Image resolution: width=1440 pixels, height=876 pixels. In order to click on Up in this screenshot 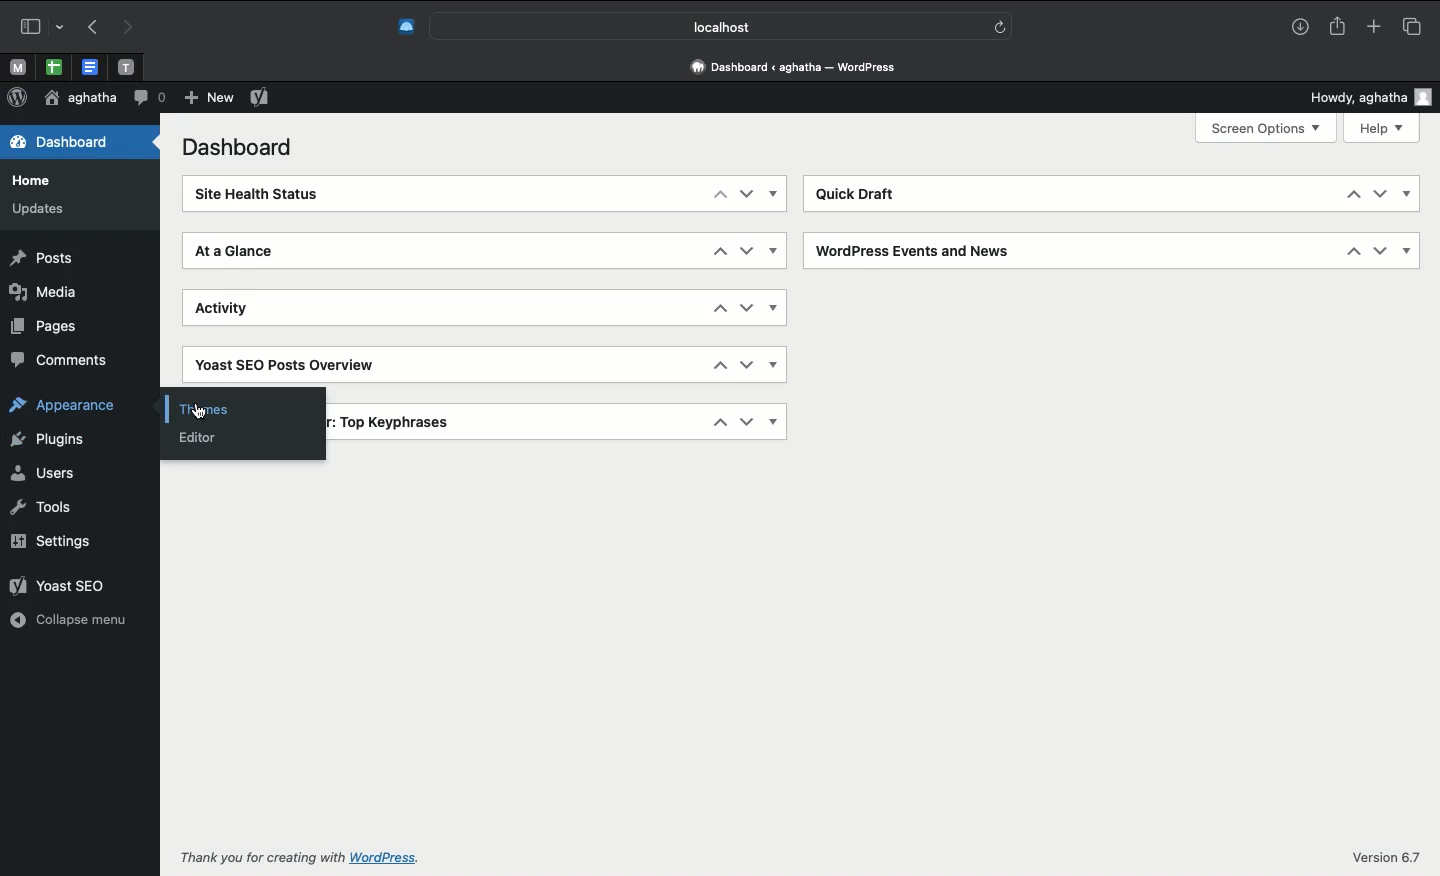, I will do `click(716, 307)`.